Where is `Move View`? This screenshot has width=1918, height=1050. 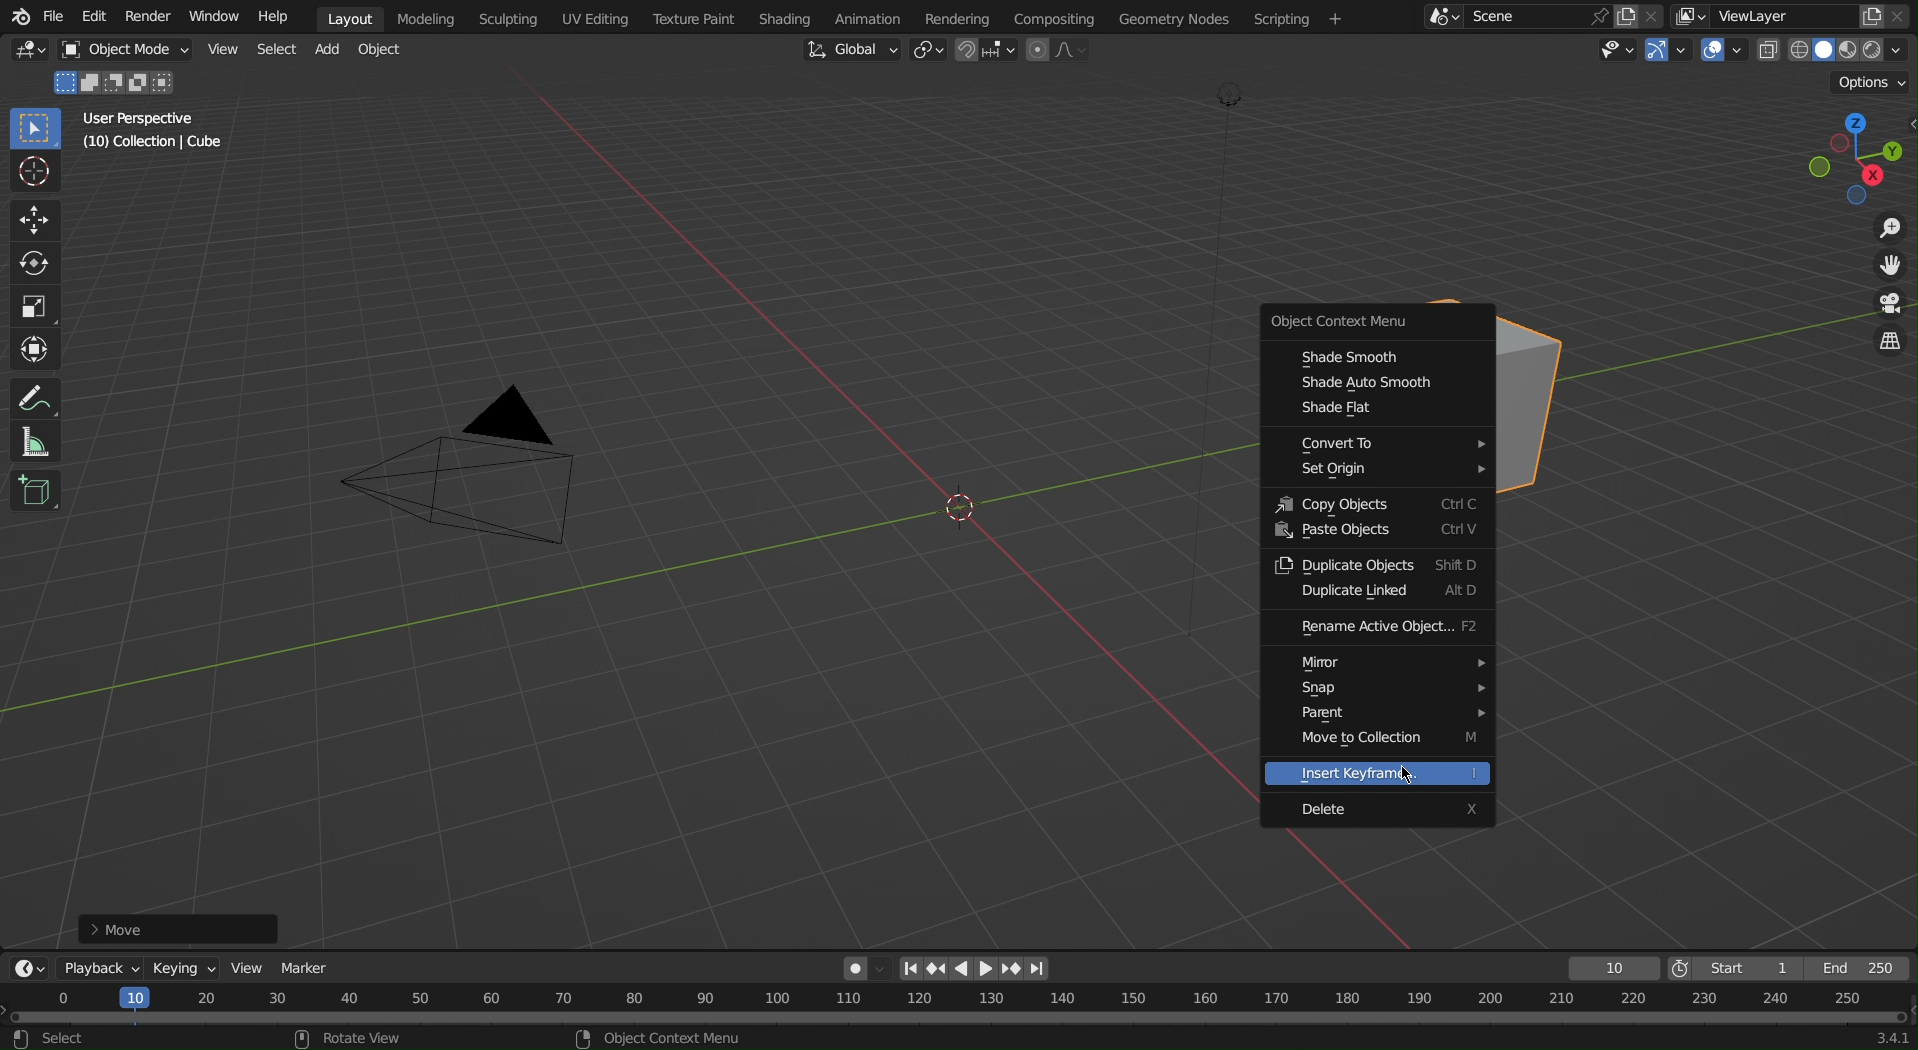 Move View is located at coordinates (1882, 270).